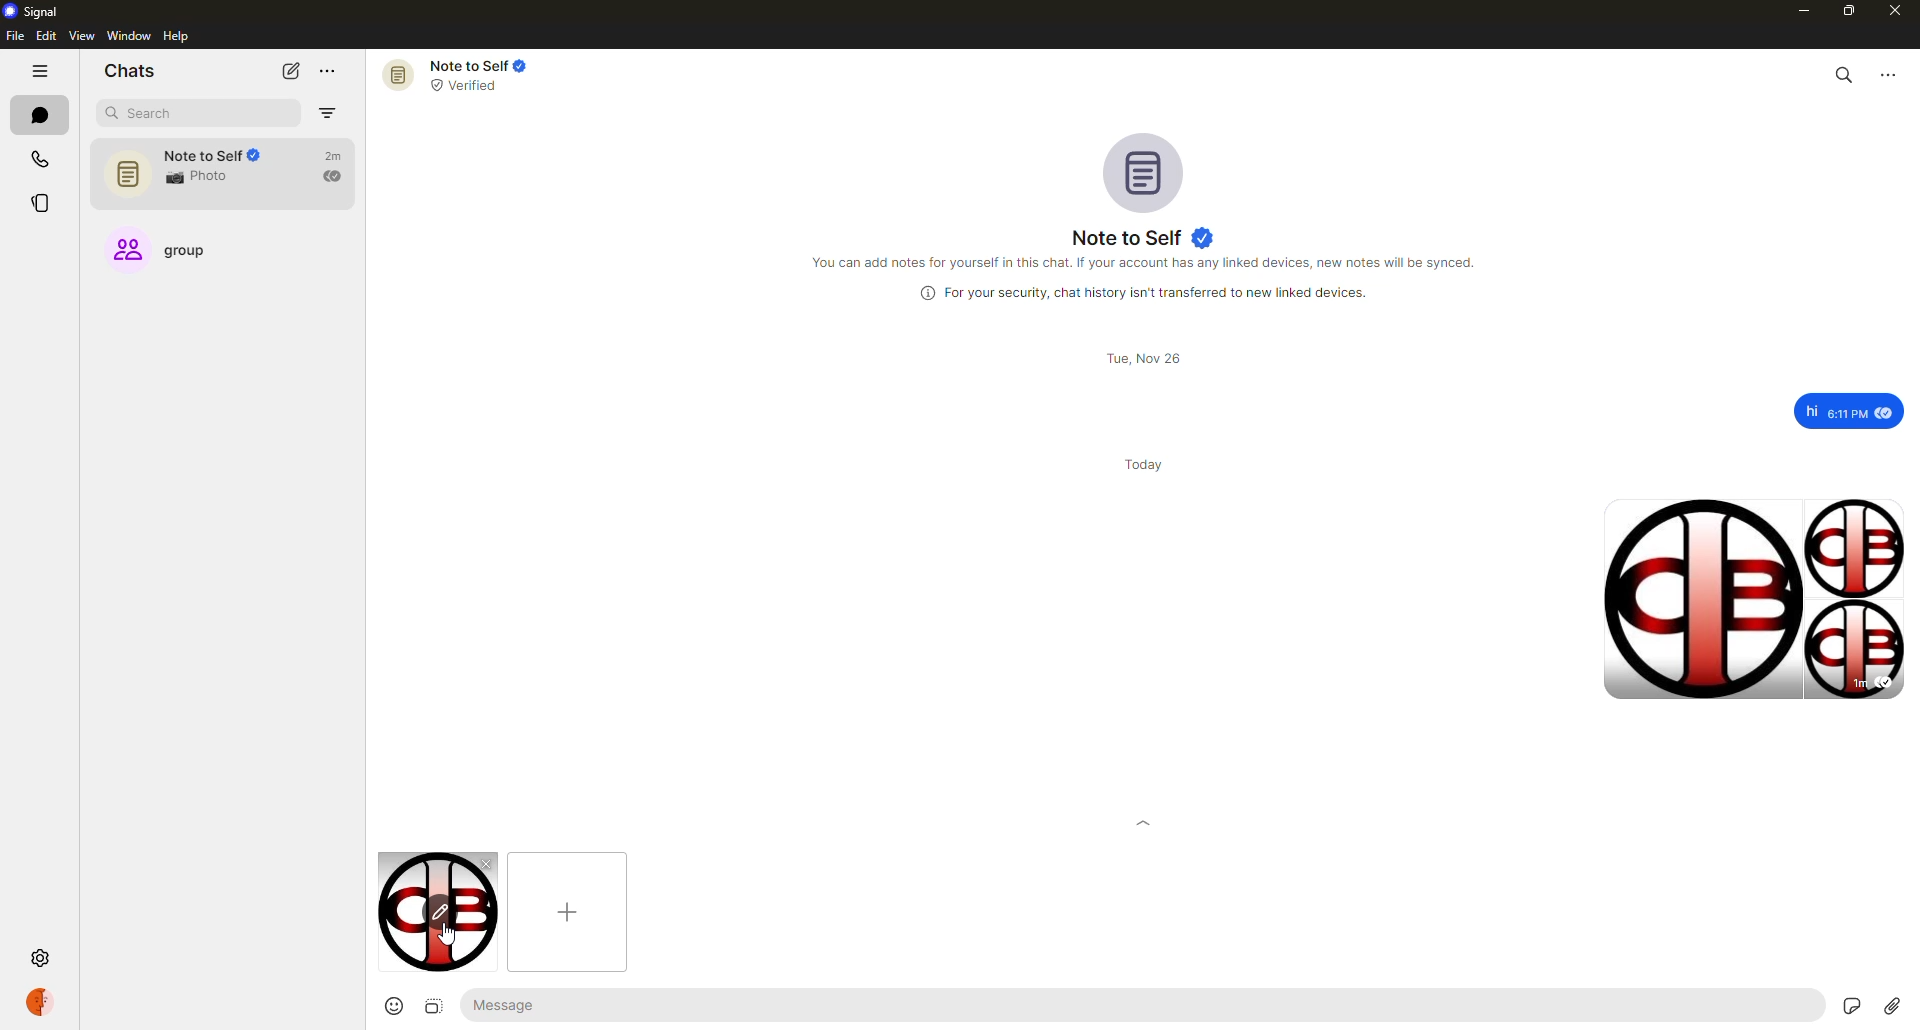 Image resolution: width=1920 pixels, height=1030 pixels. What do you see at coordinates (39, 199) in the screenshot?
I see `stories` at bounding box center [39, 199].